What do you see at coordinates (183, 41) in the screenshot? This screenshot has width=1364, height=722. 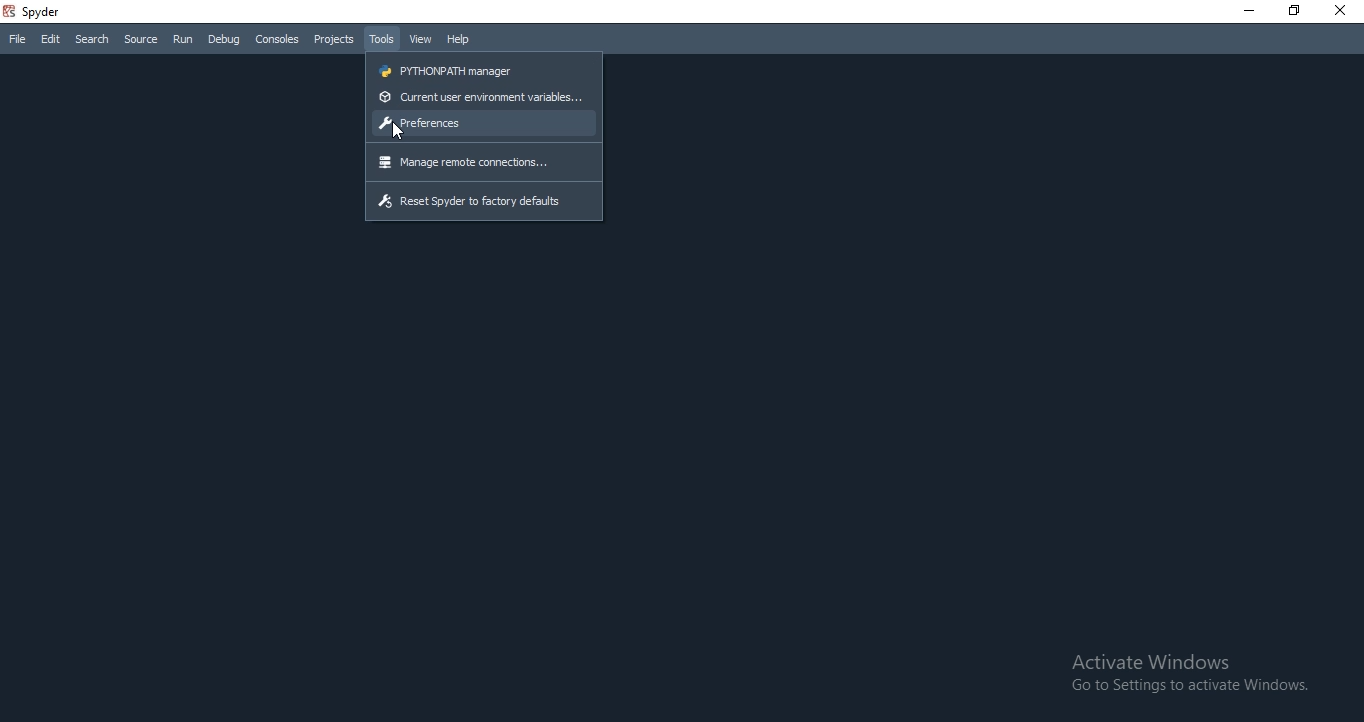 I see `Run` at bounding box center [183, 41].